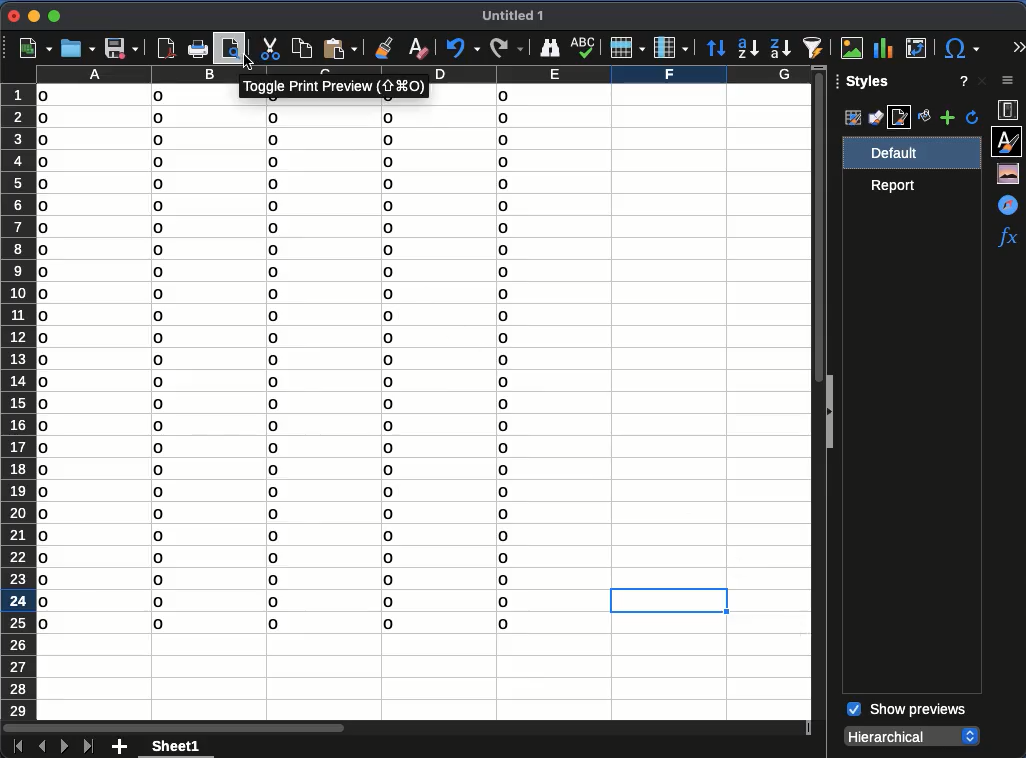 The width and height of the screenshot is (1026, 758). Describe the element at coordinates (905, 710) in the screenshot. I see `show previews` at that location.